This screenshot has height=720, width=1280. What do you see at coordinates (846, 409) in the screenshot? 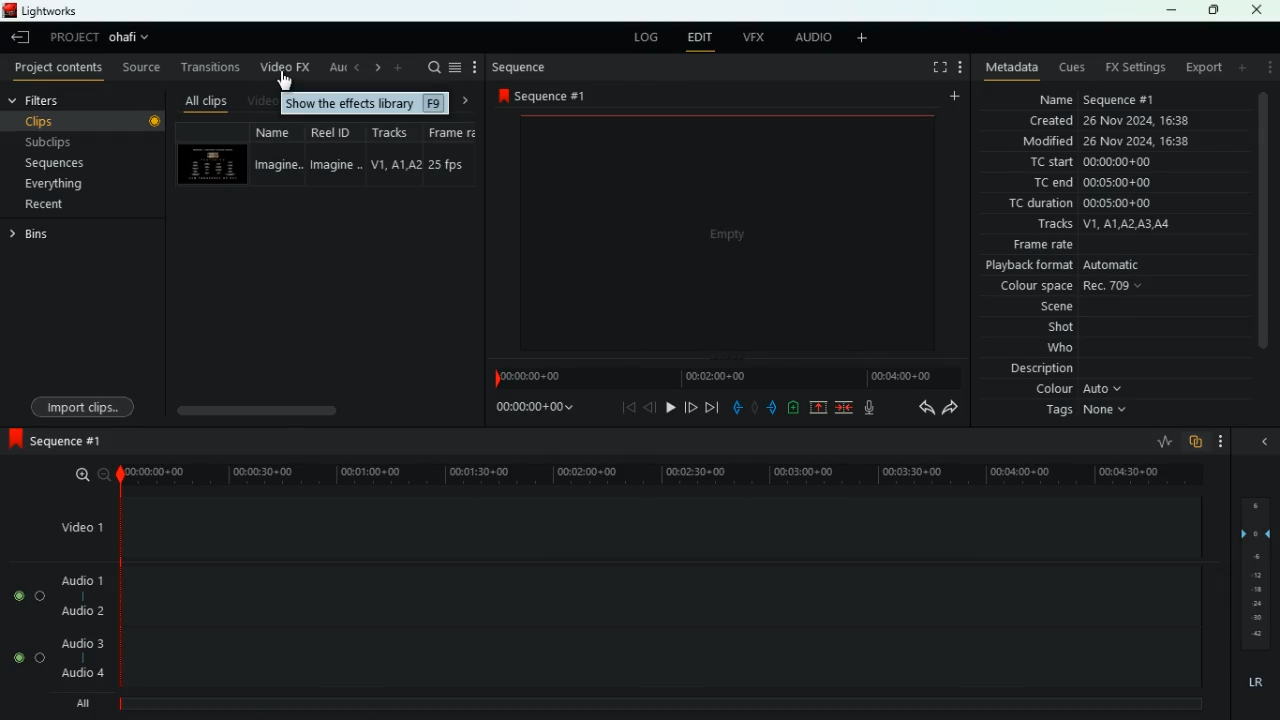
I see `compress` at bounding box center [846, 409].